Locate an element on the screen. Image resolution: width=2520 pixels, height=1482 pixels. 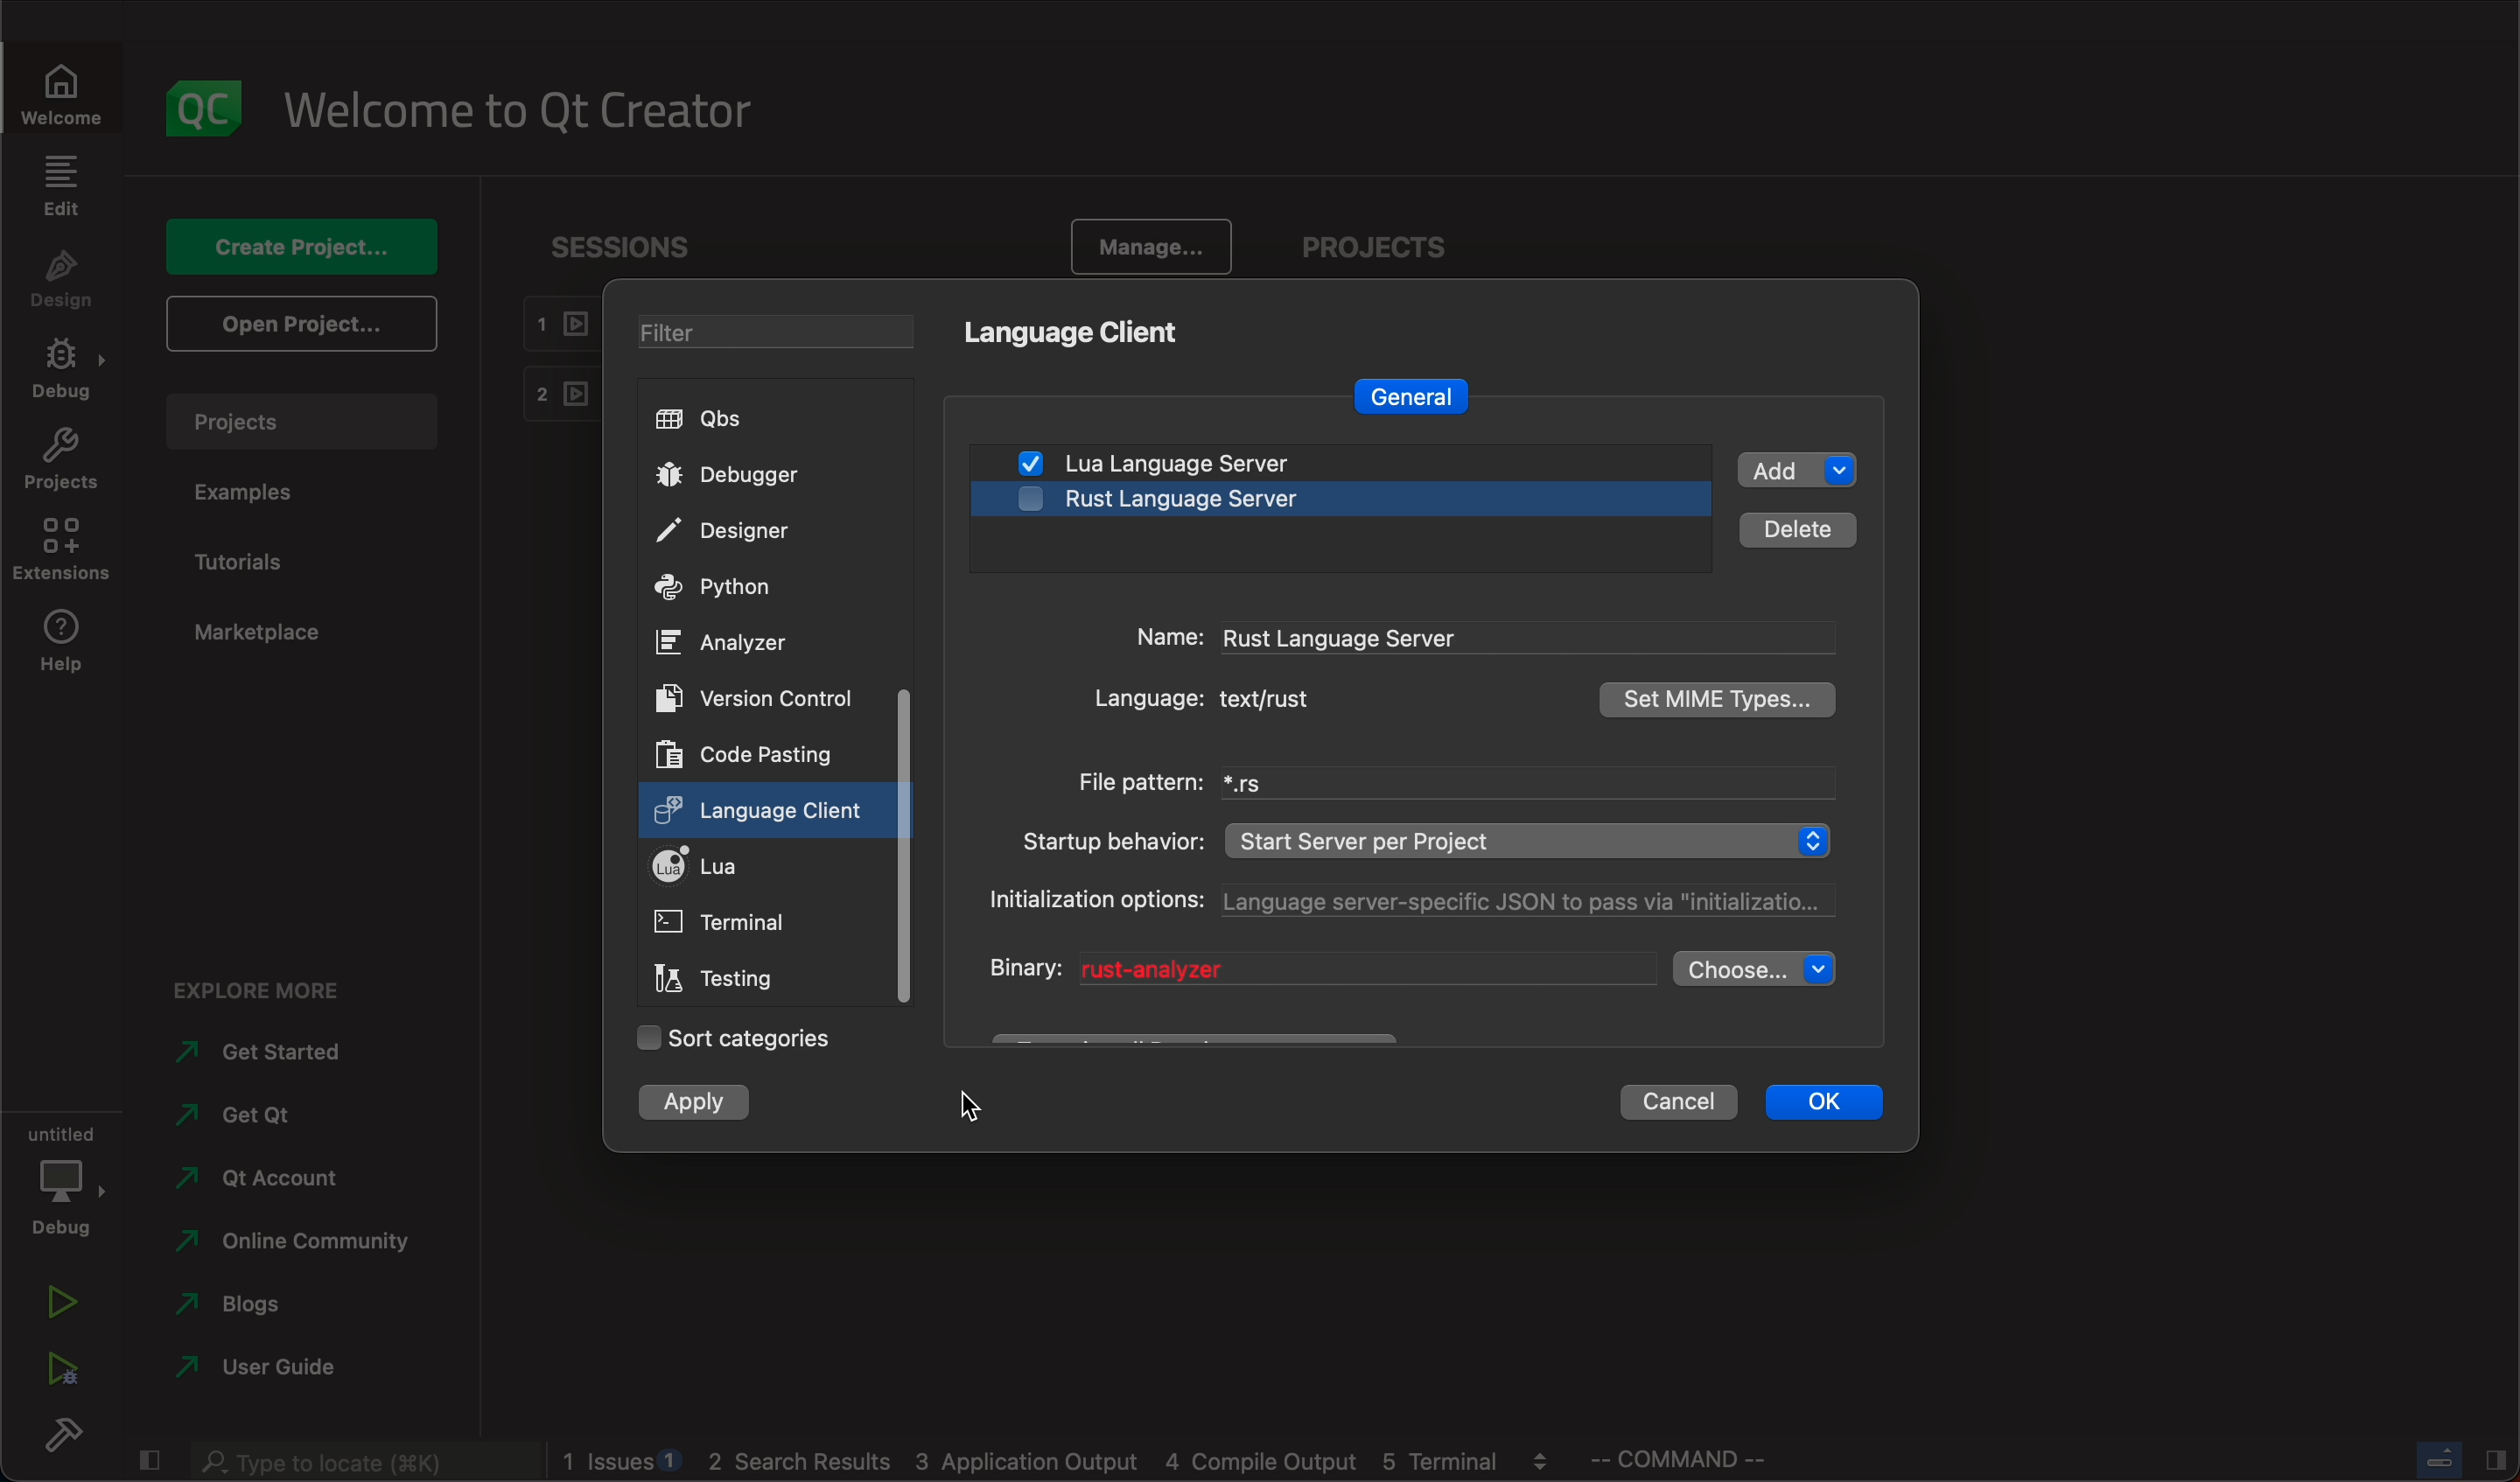
tutorials is located at coordinates (245, 560).